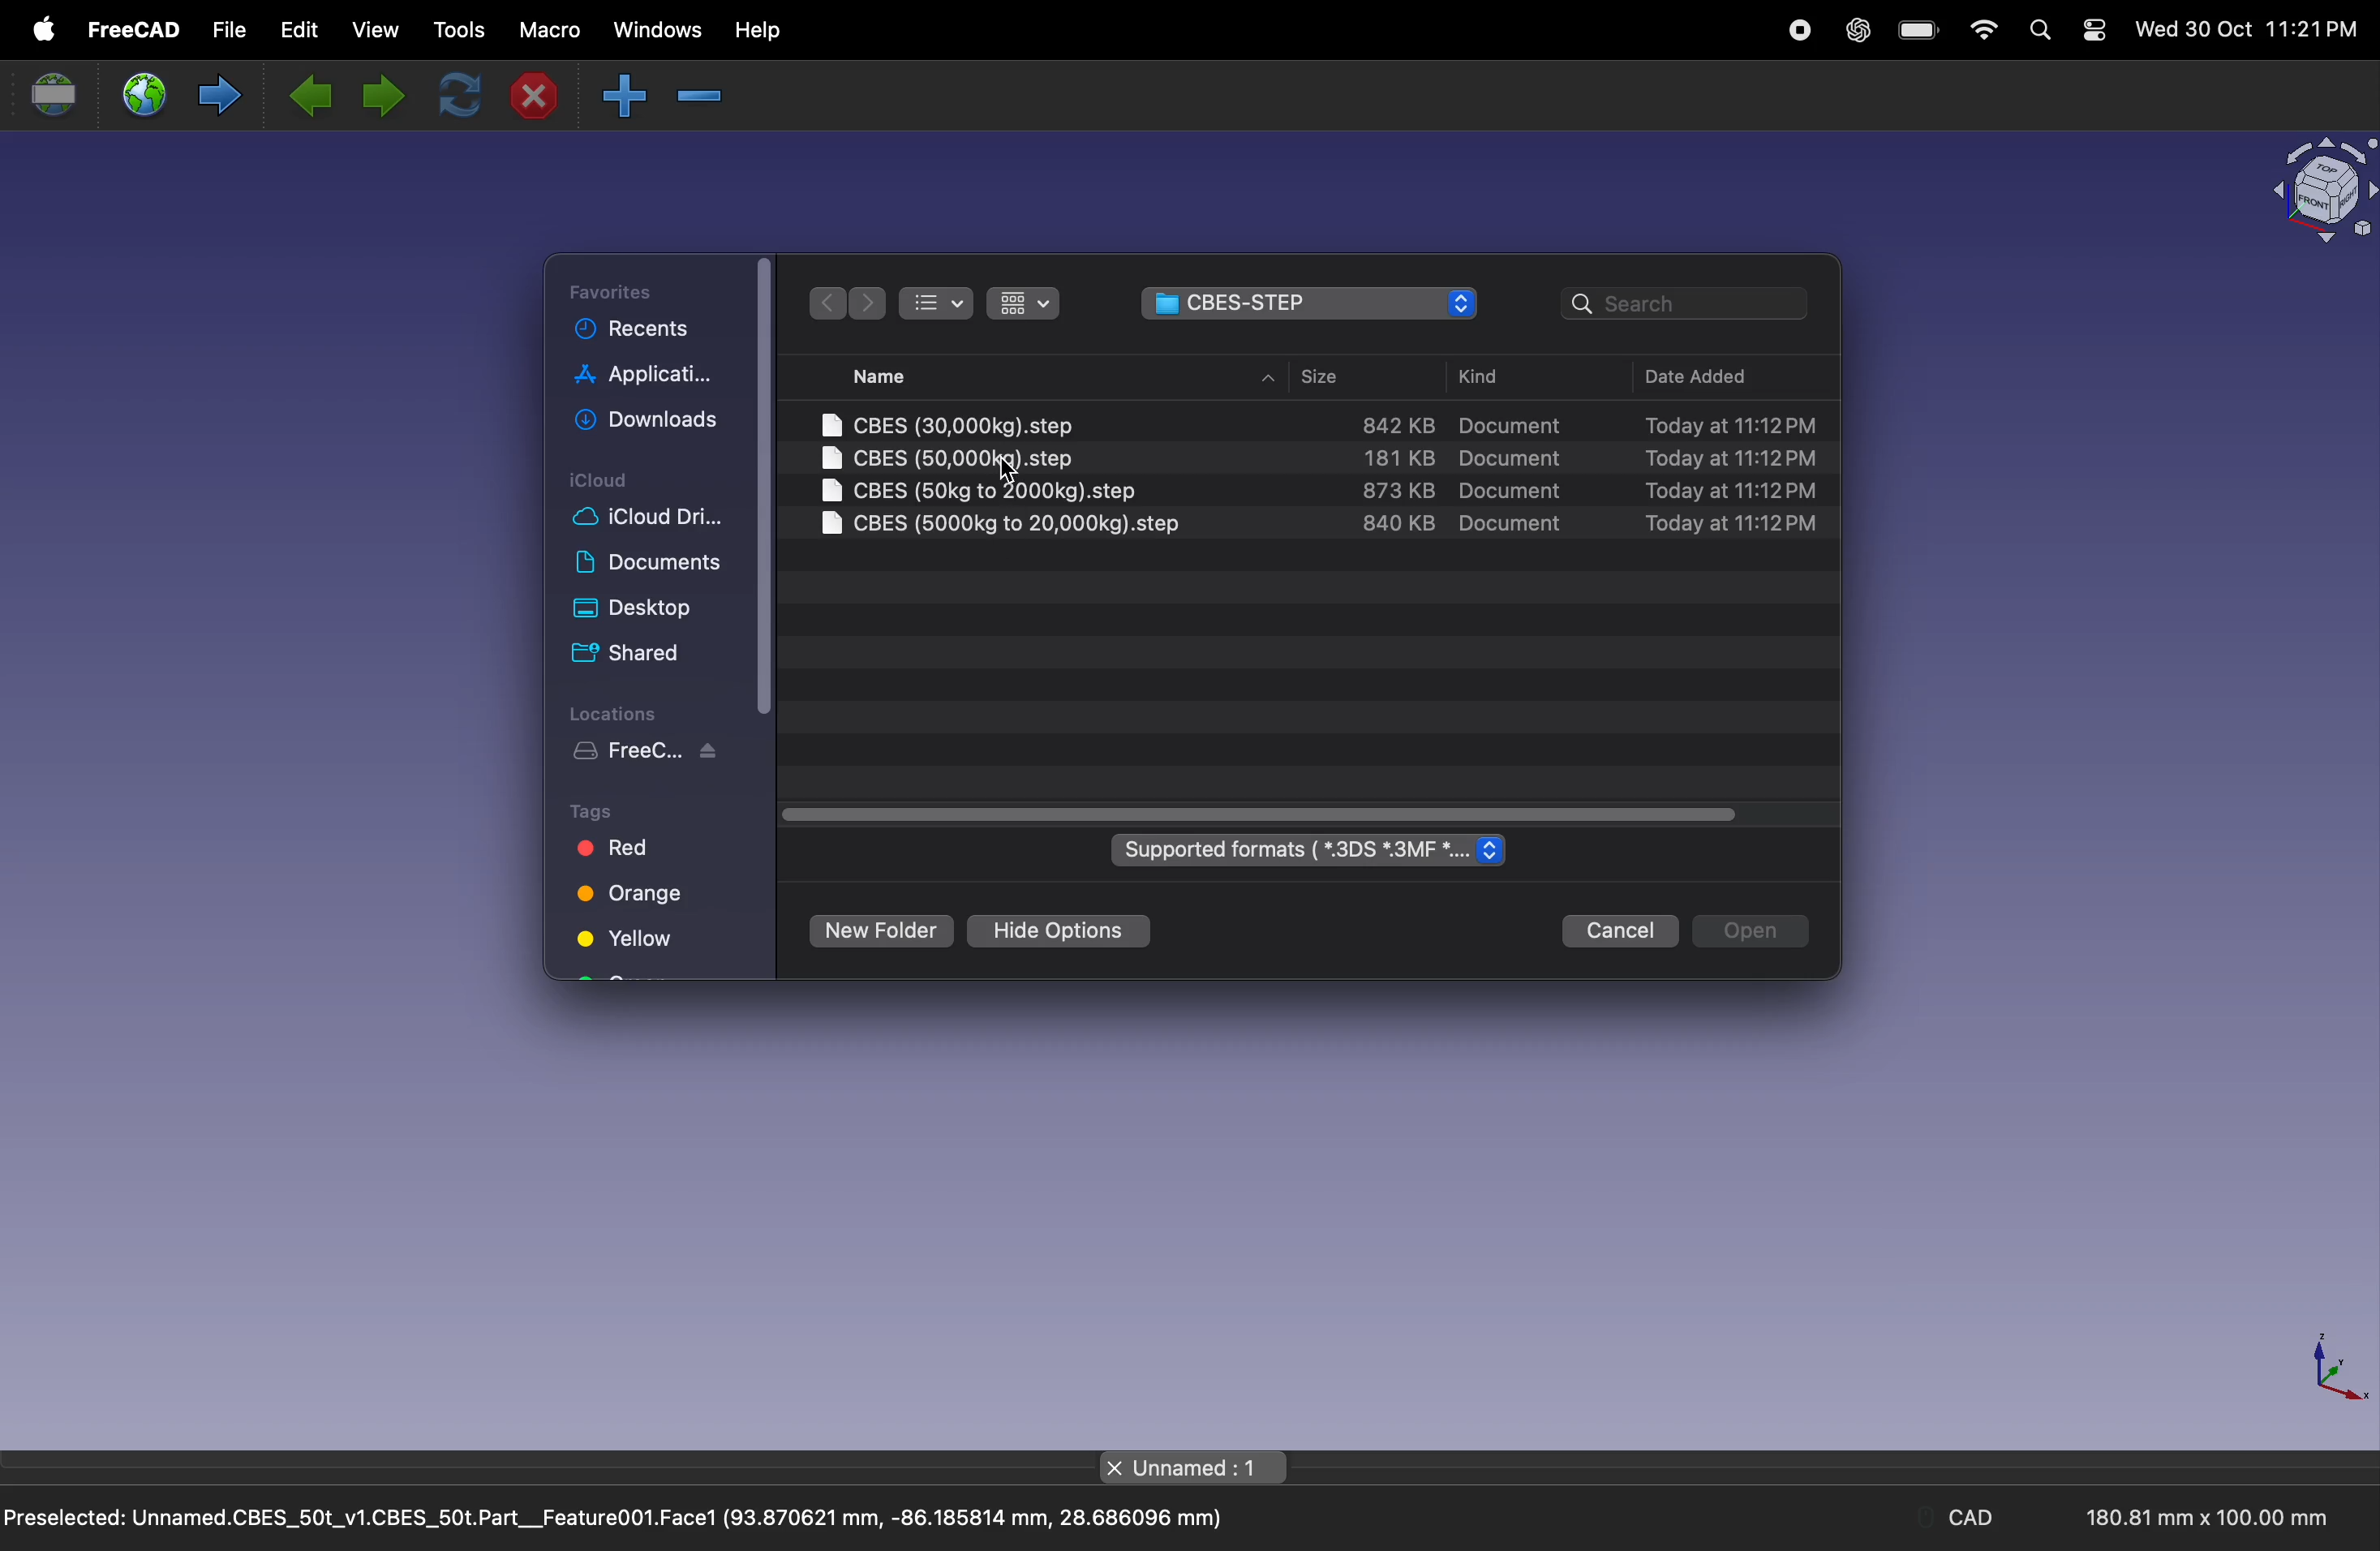 The width and height of the screenshot is (2380, 1551). Describe the element at coordinates (1759, 934) in the screenshot. I see `open` at that location.